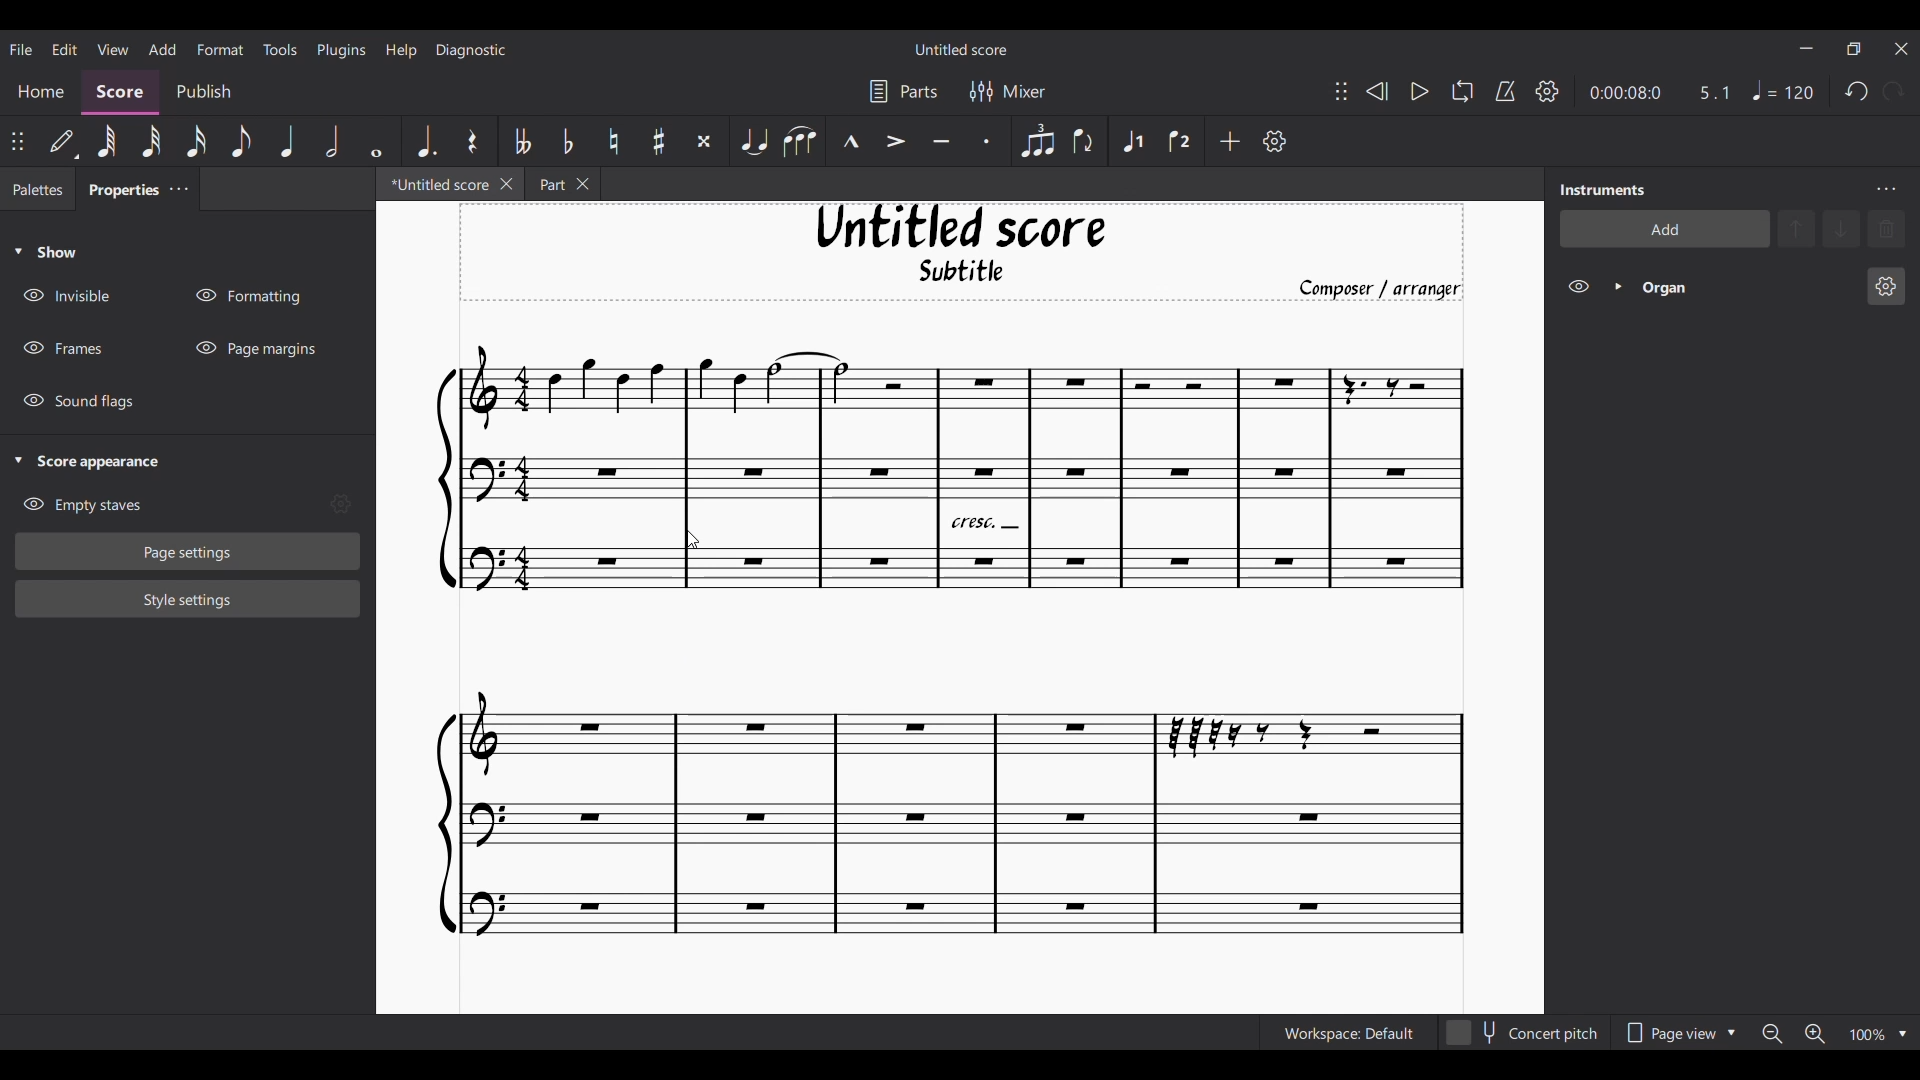 This screenshot has width=1920, height=1080. Describe the element at coordinates (1866, 1036) in the screenshot. I see `Current zoom factor` at that location.